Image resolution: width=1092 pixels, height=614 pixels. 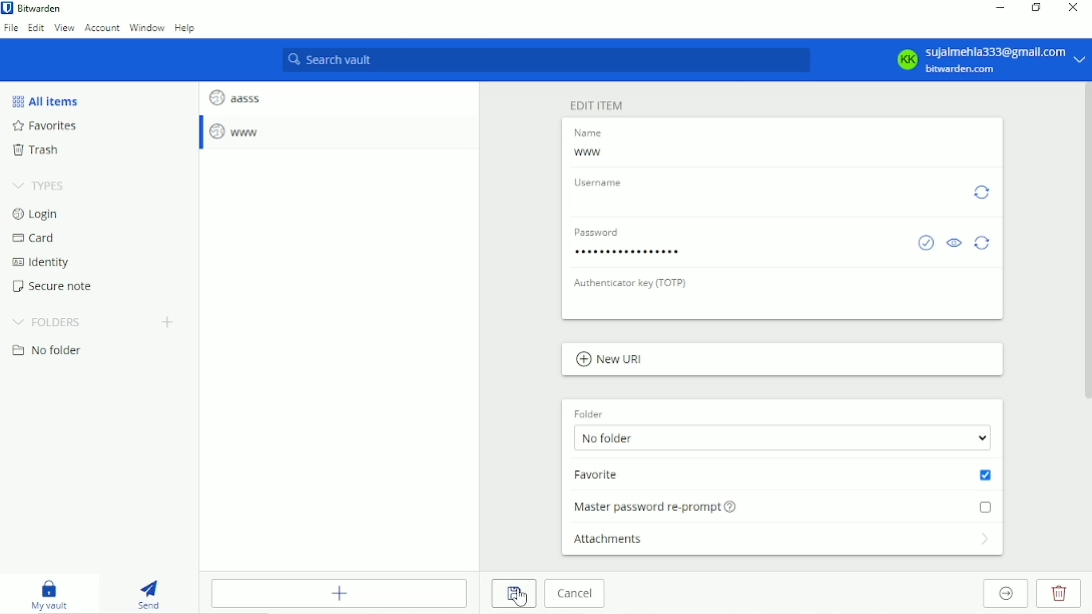 I want to click on Types, so click(x=42, y=185).